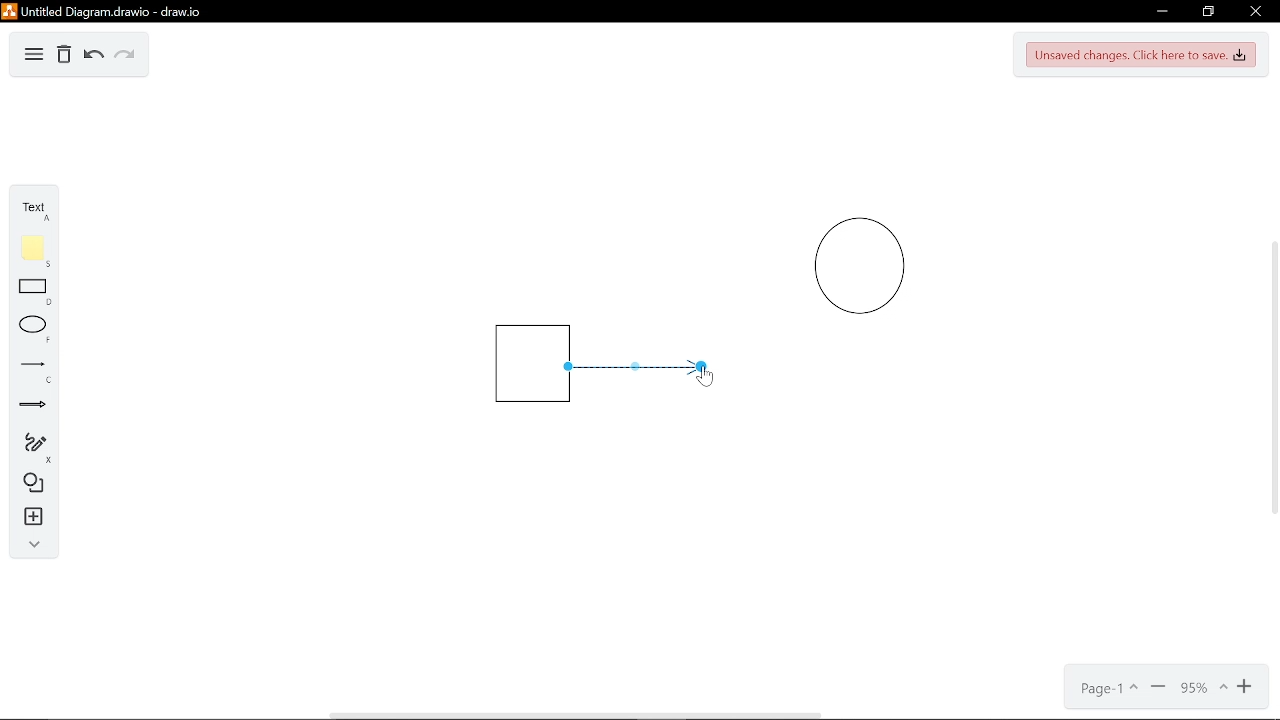 The height and width of the screenshot is (720, 1280). Describe the element at coordinates (1246, 685) in the screenshot. I see `Zoom in` at that location.